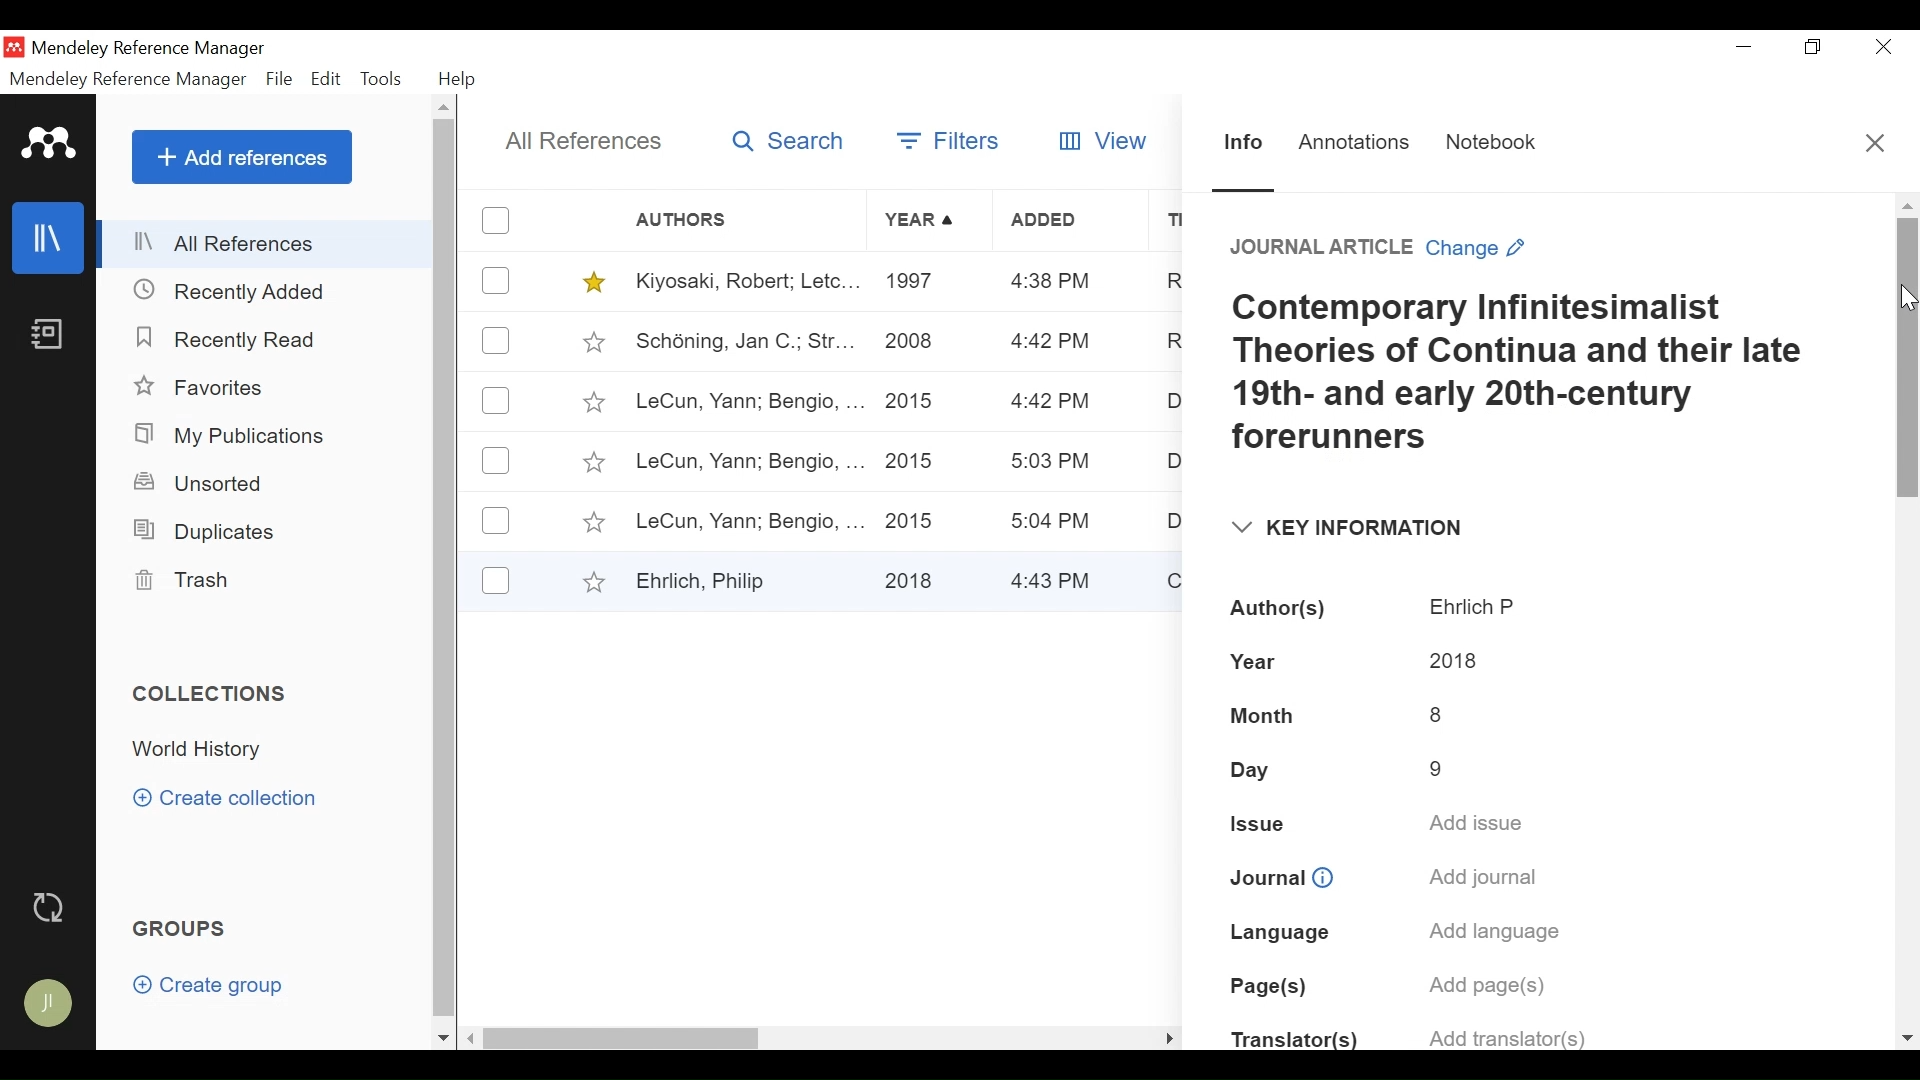  What do you see at coordinates (914, 284) in the screenshot?
I see `1997` at bounding box center [914, 284].